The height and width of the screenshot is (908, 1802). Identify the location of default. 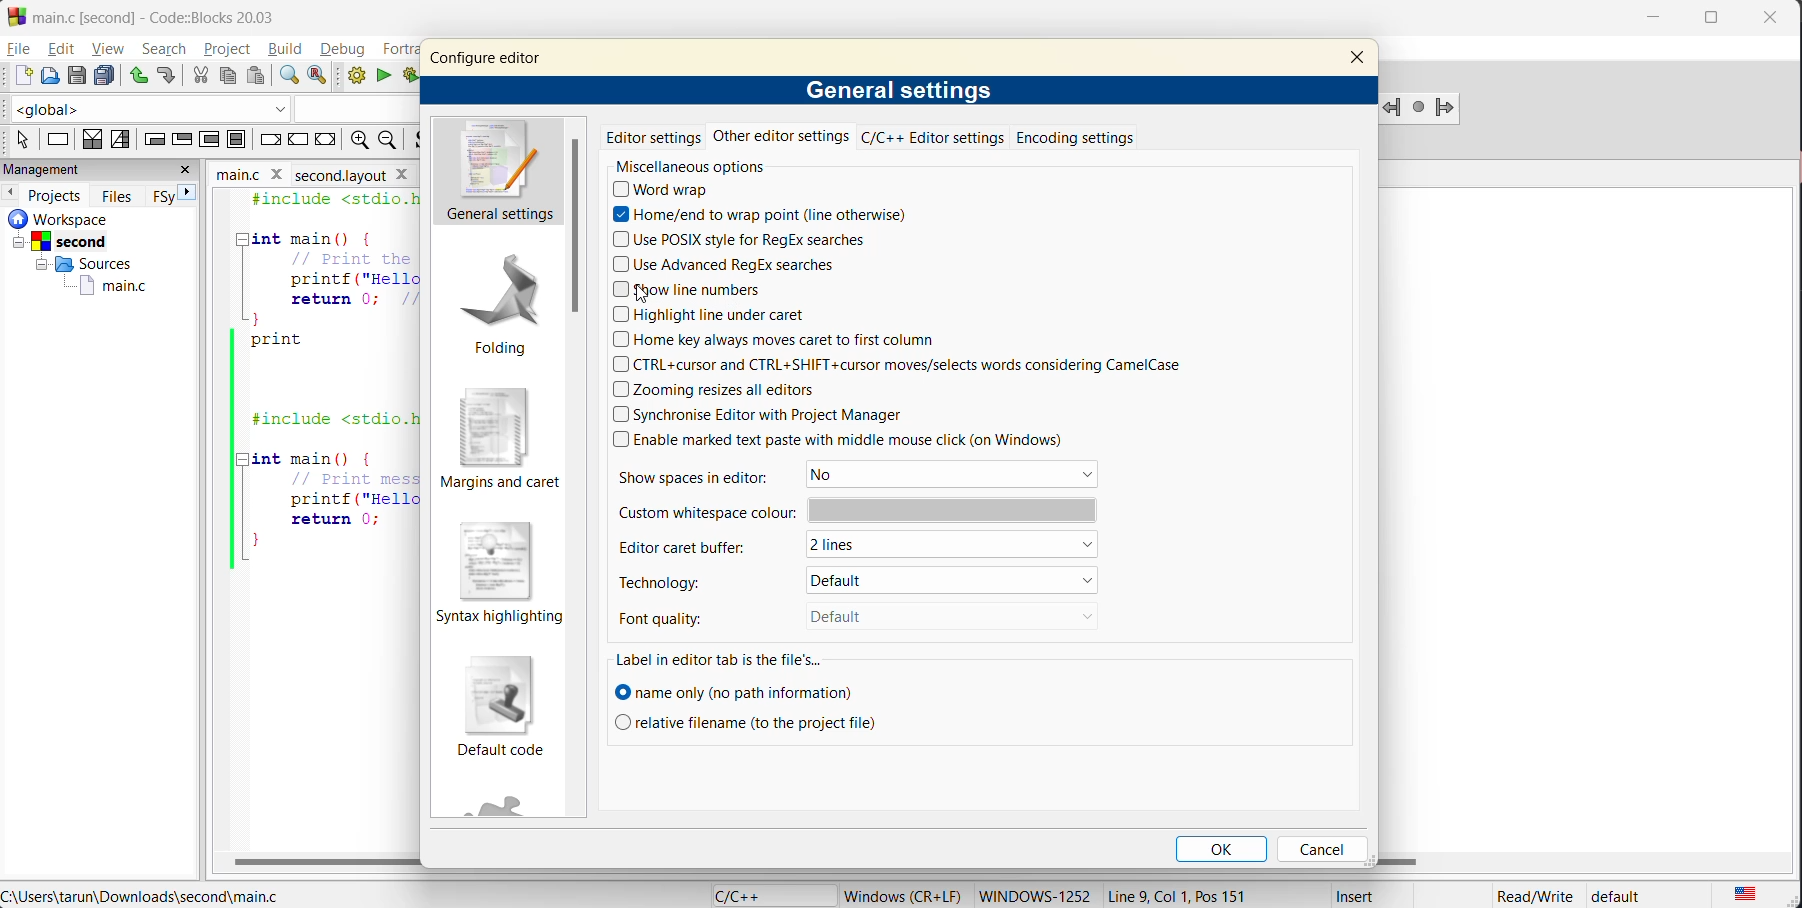
(948, 582).